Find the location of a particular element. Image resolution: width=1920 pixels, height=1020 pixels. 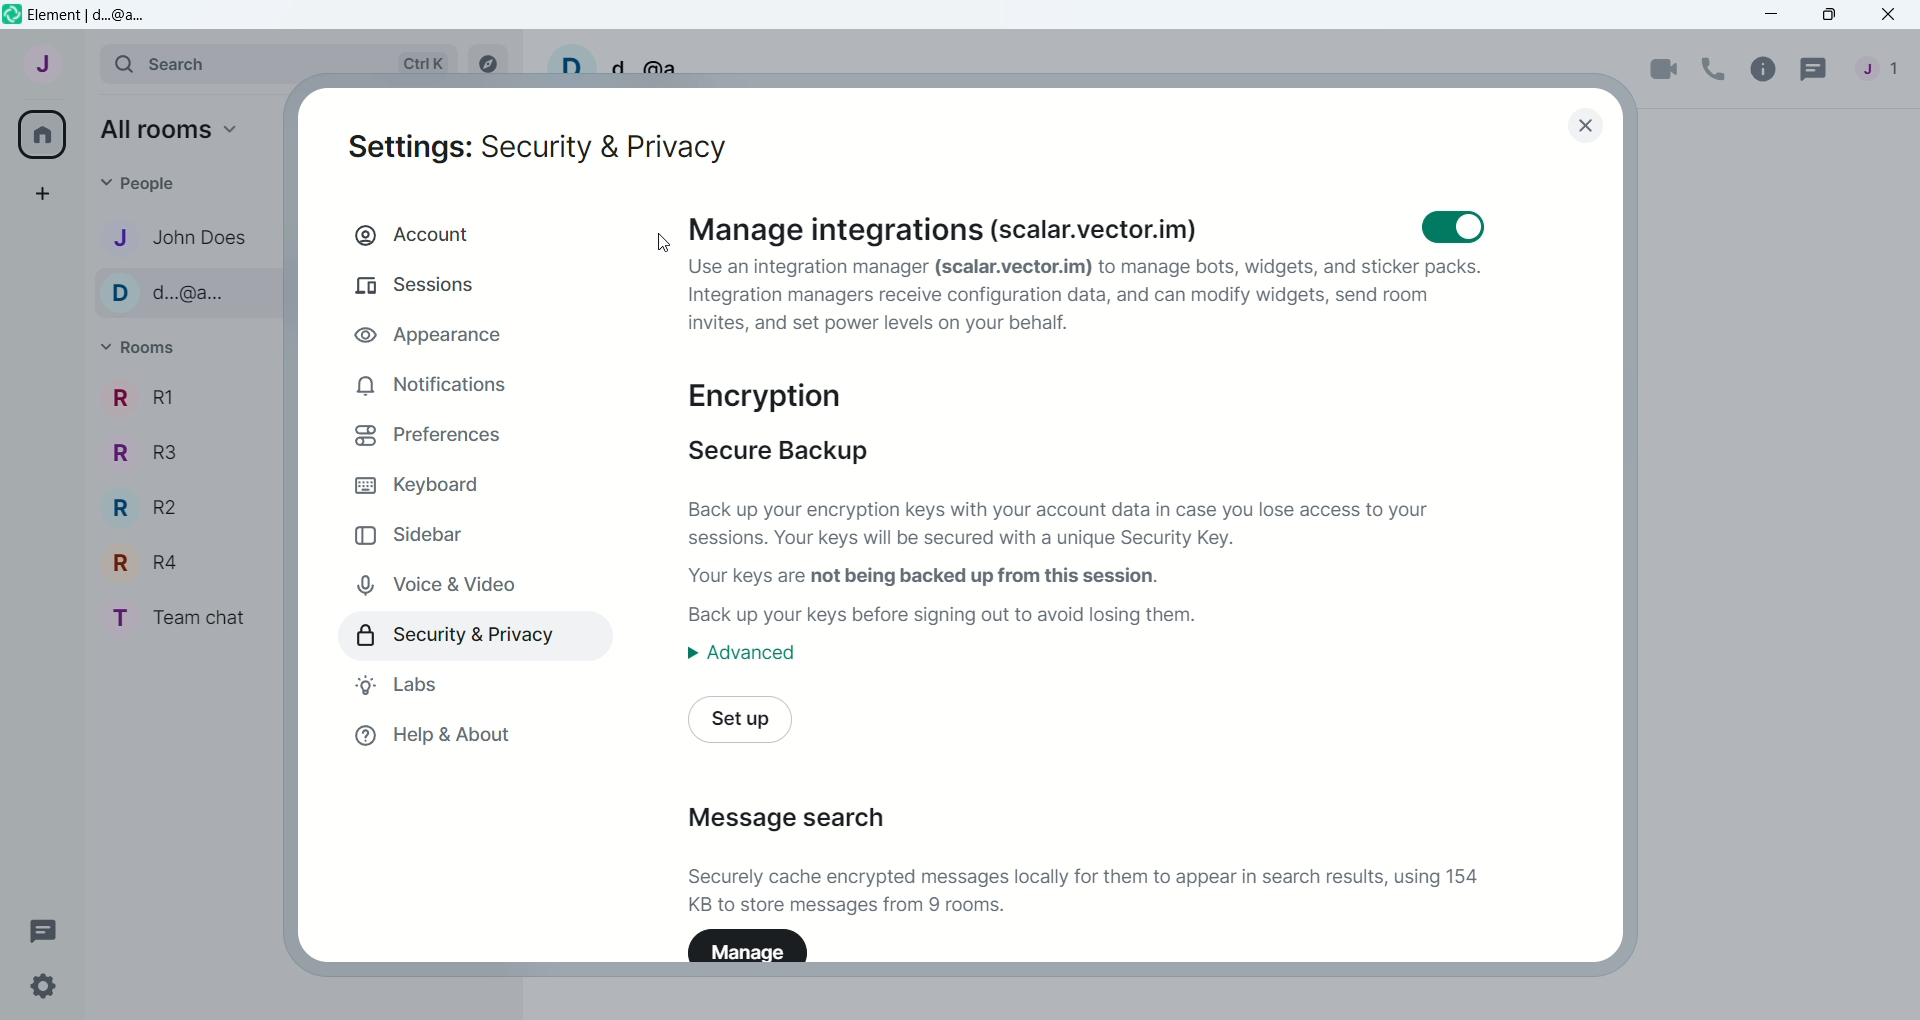

D d...@a... is located at coordinates (171, 292).